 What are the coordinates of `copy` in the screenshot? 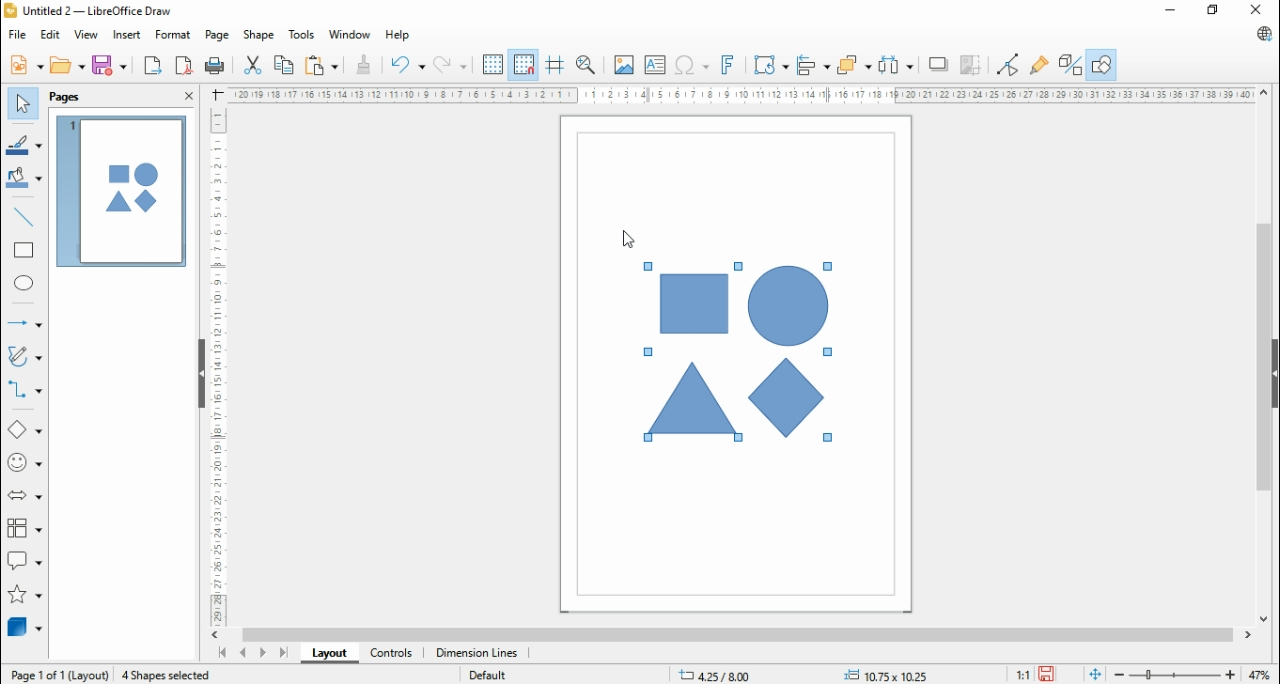 It's located at (285, 63).